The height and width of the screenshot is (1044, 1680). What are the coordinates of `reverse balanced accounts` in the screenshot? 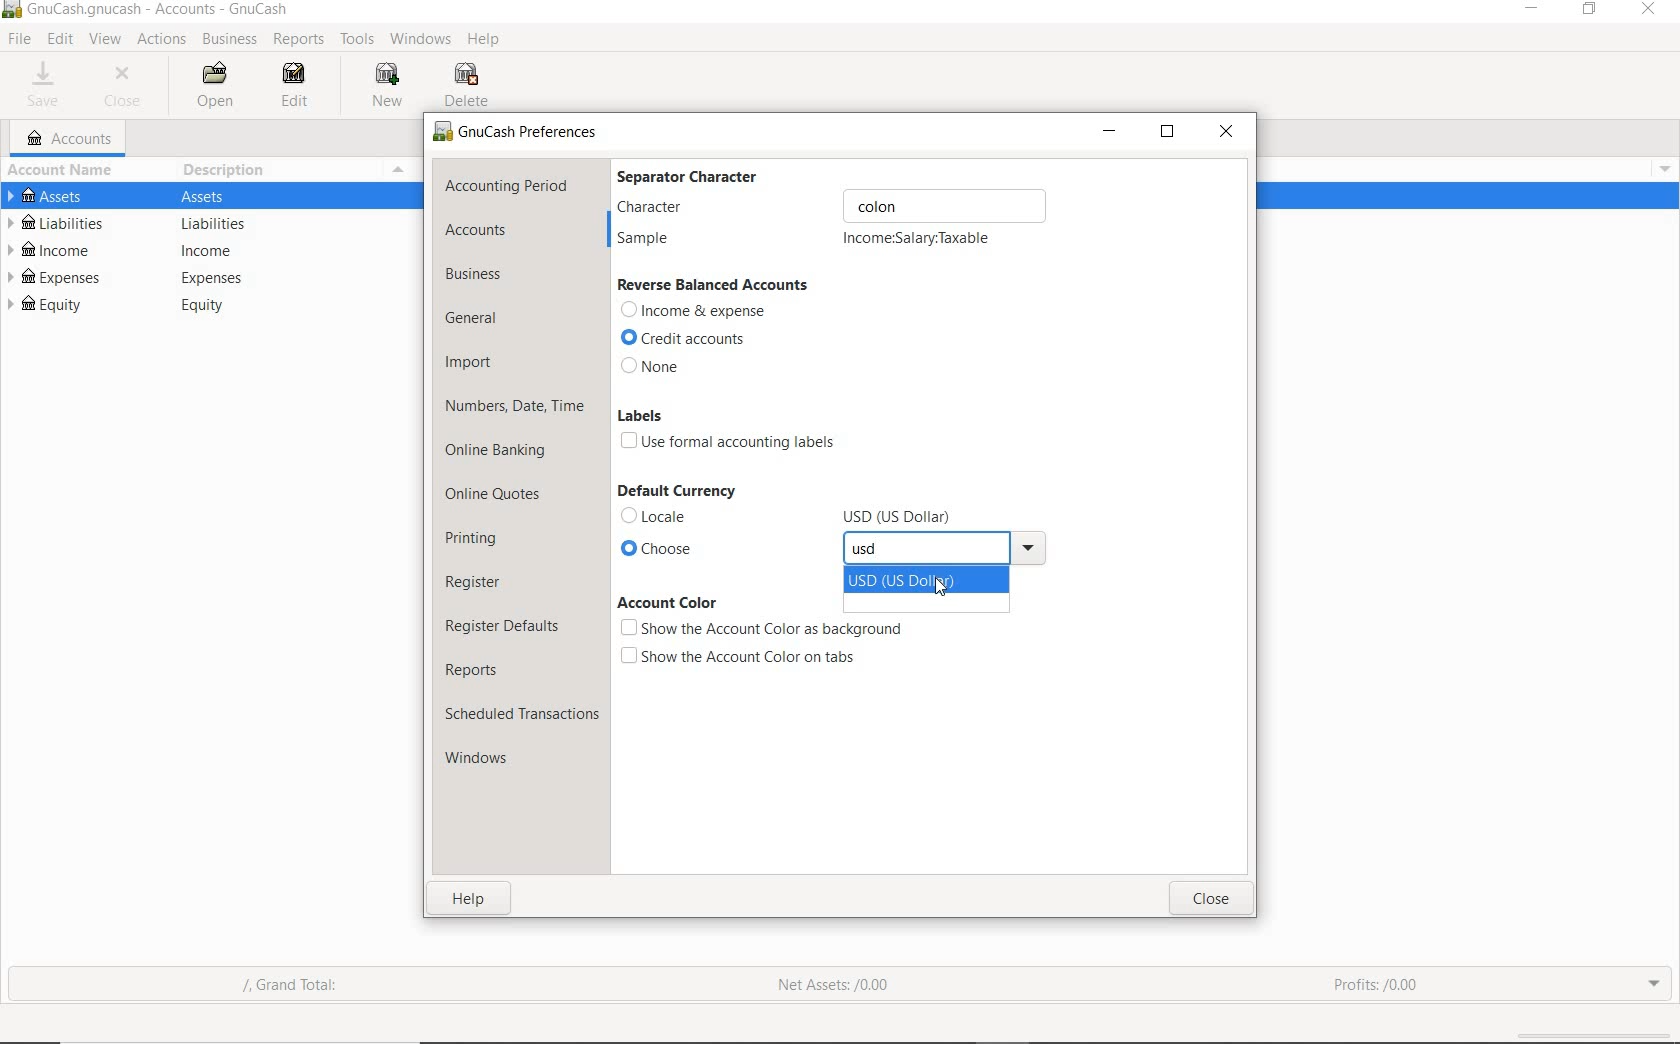 It's located at (714, 285).